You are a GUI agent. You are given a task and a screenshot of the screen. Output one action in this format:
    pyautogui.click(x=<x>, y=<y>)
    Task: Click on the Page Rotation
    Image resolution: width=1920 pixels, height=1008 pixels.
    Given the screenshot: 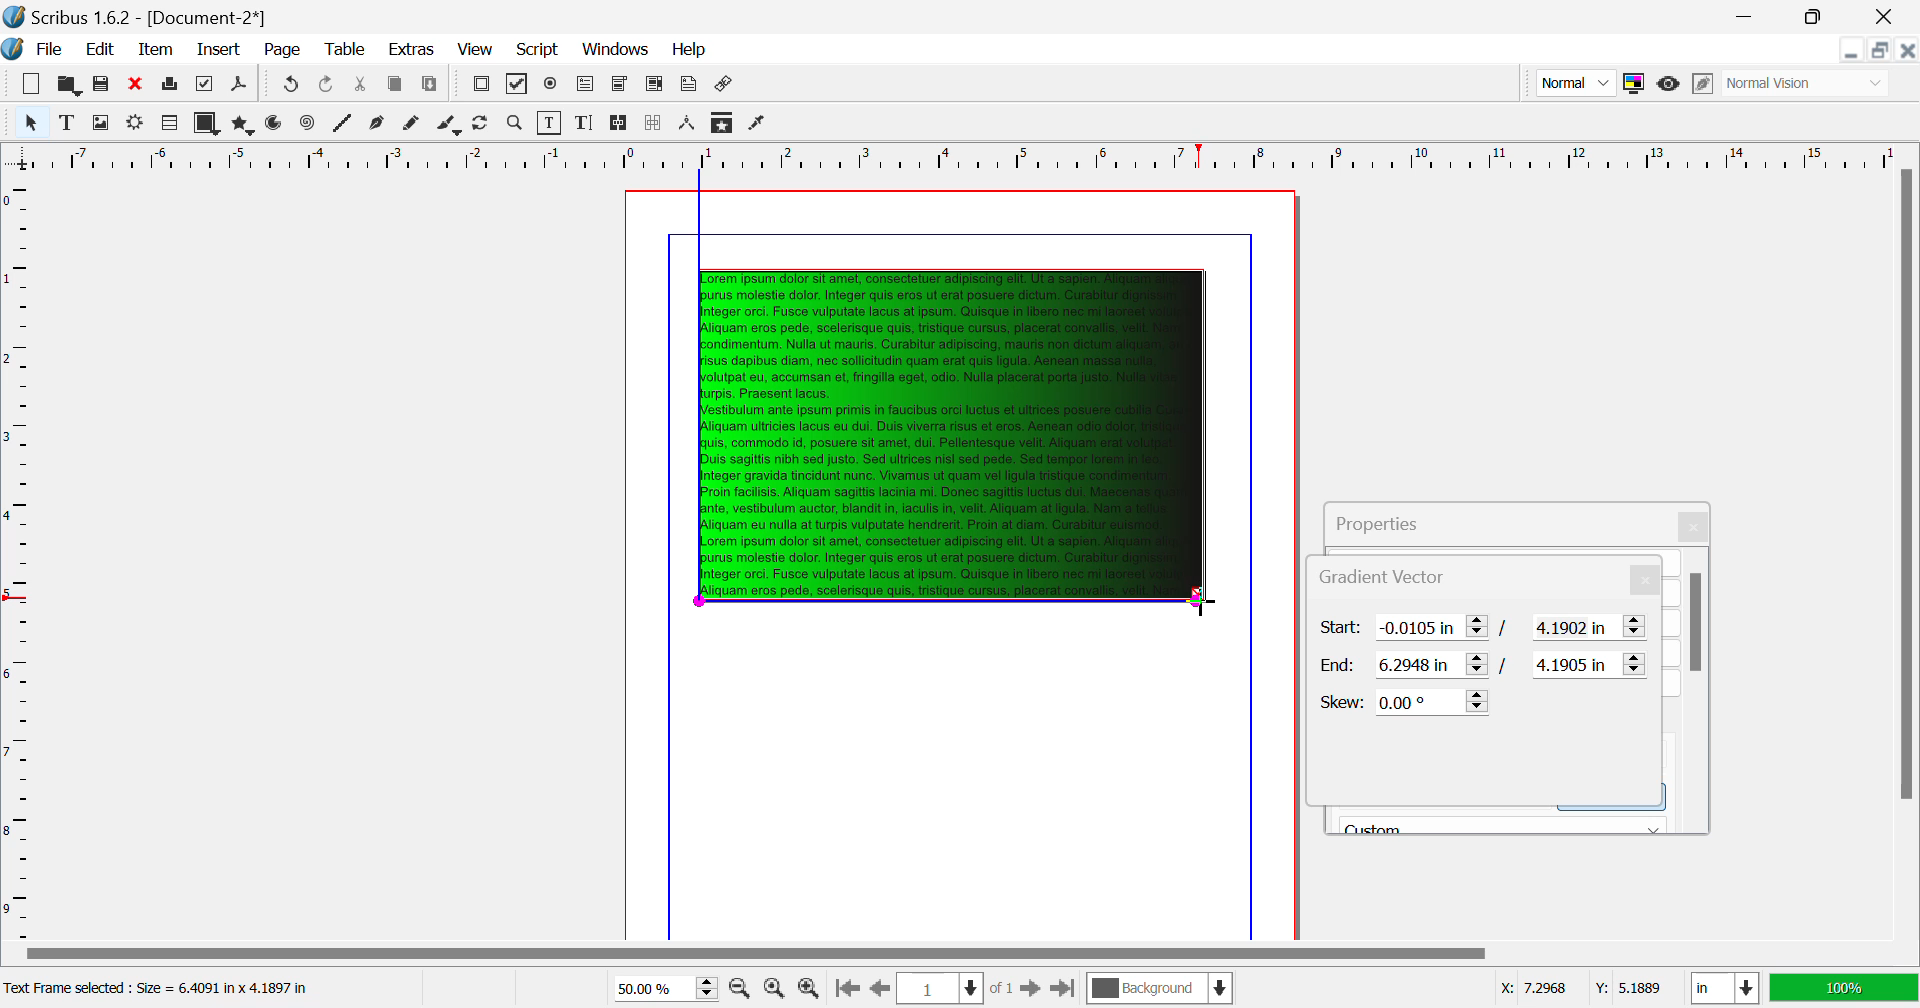 What is the action you would take?
    pyautogui.click(x=485, y=125)
    